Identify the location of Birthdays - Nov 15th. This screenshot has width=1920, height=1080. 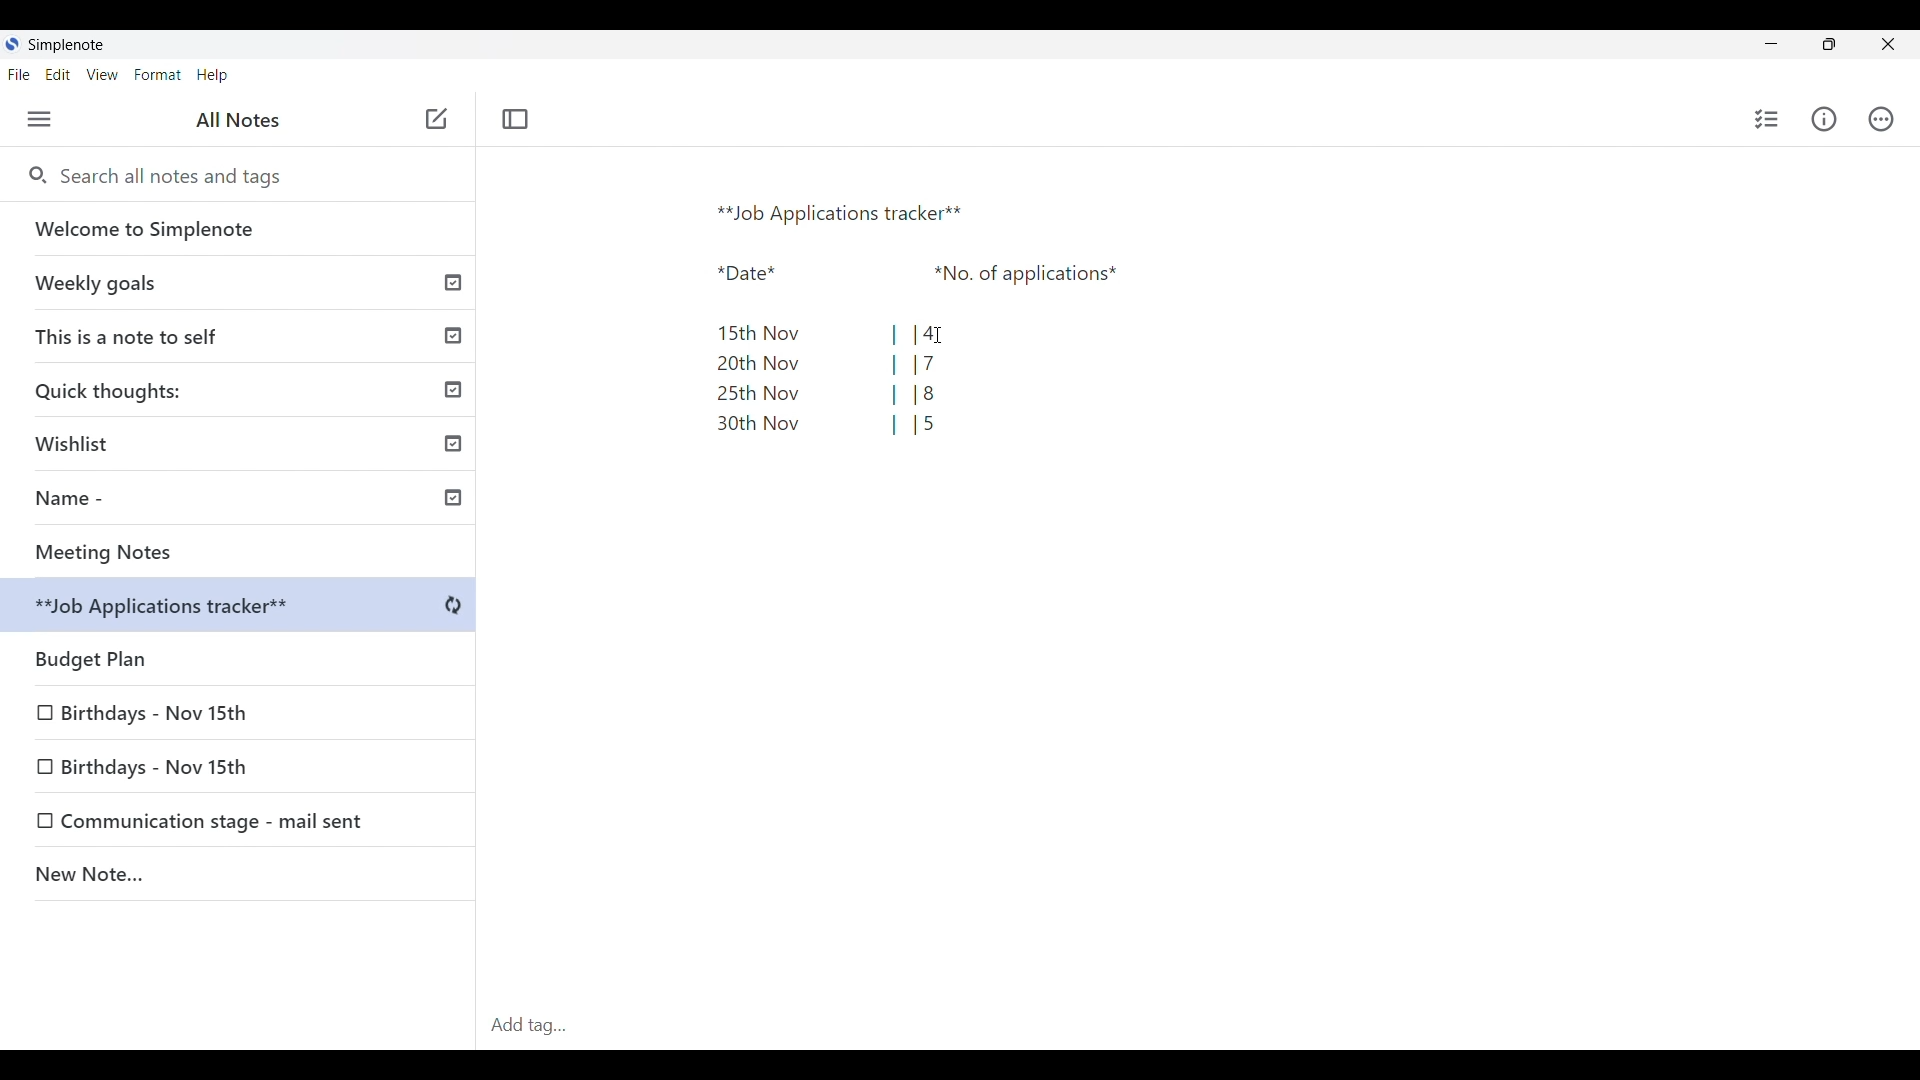
(157, 709).